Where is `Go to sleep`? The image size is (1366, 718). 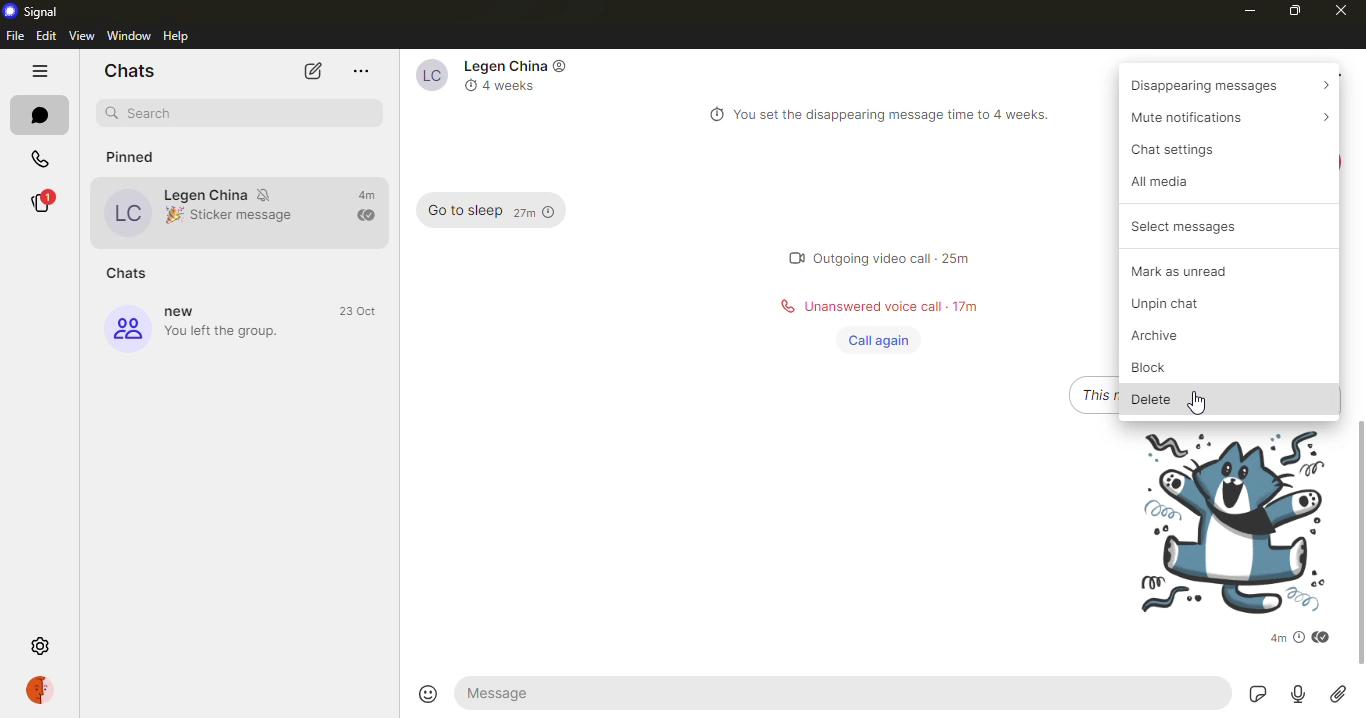
Go to sleep is located at coordinates (460, 211).